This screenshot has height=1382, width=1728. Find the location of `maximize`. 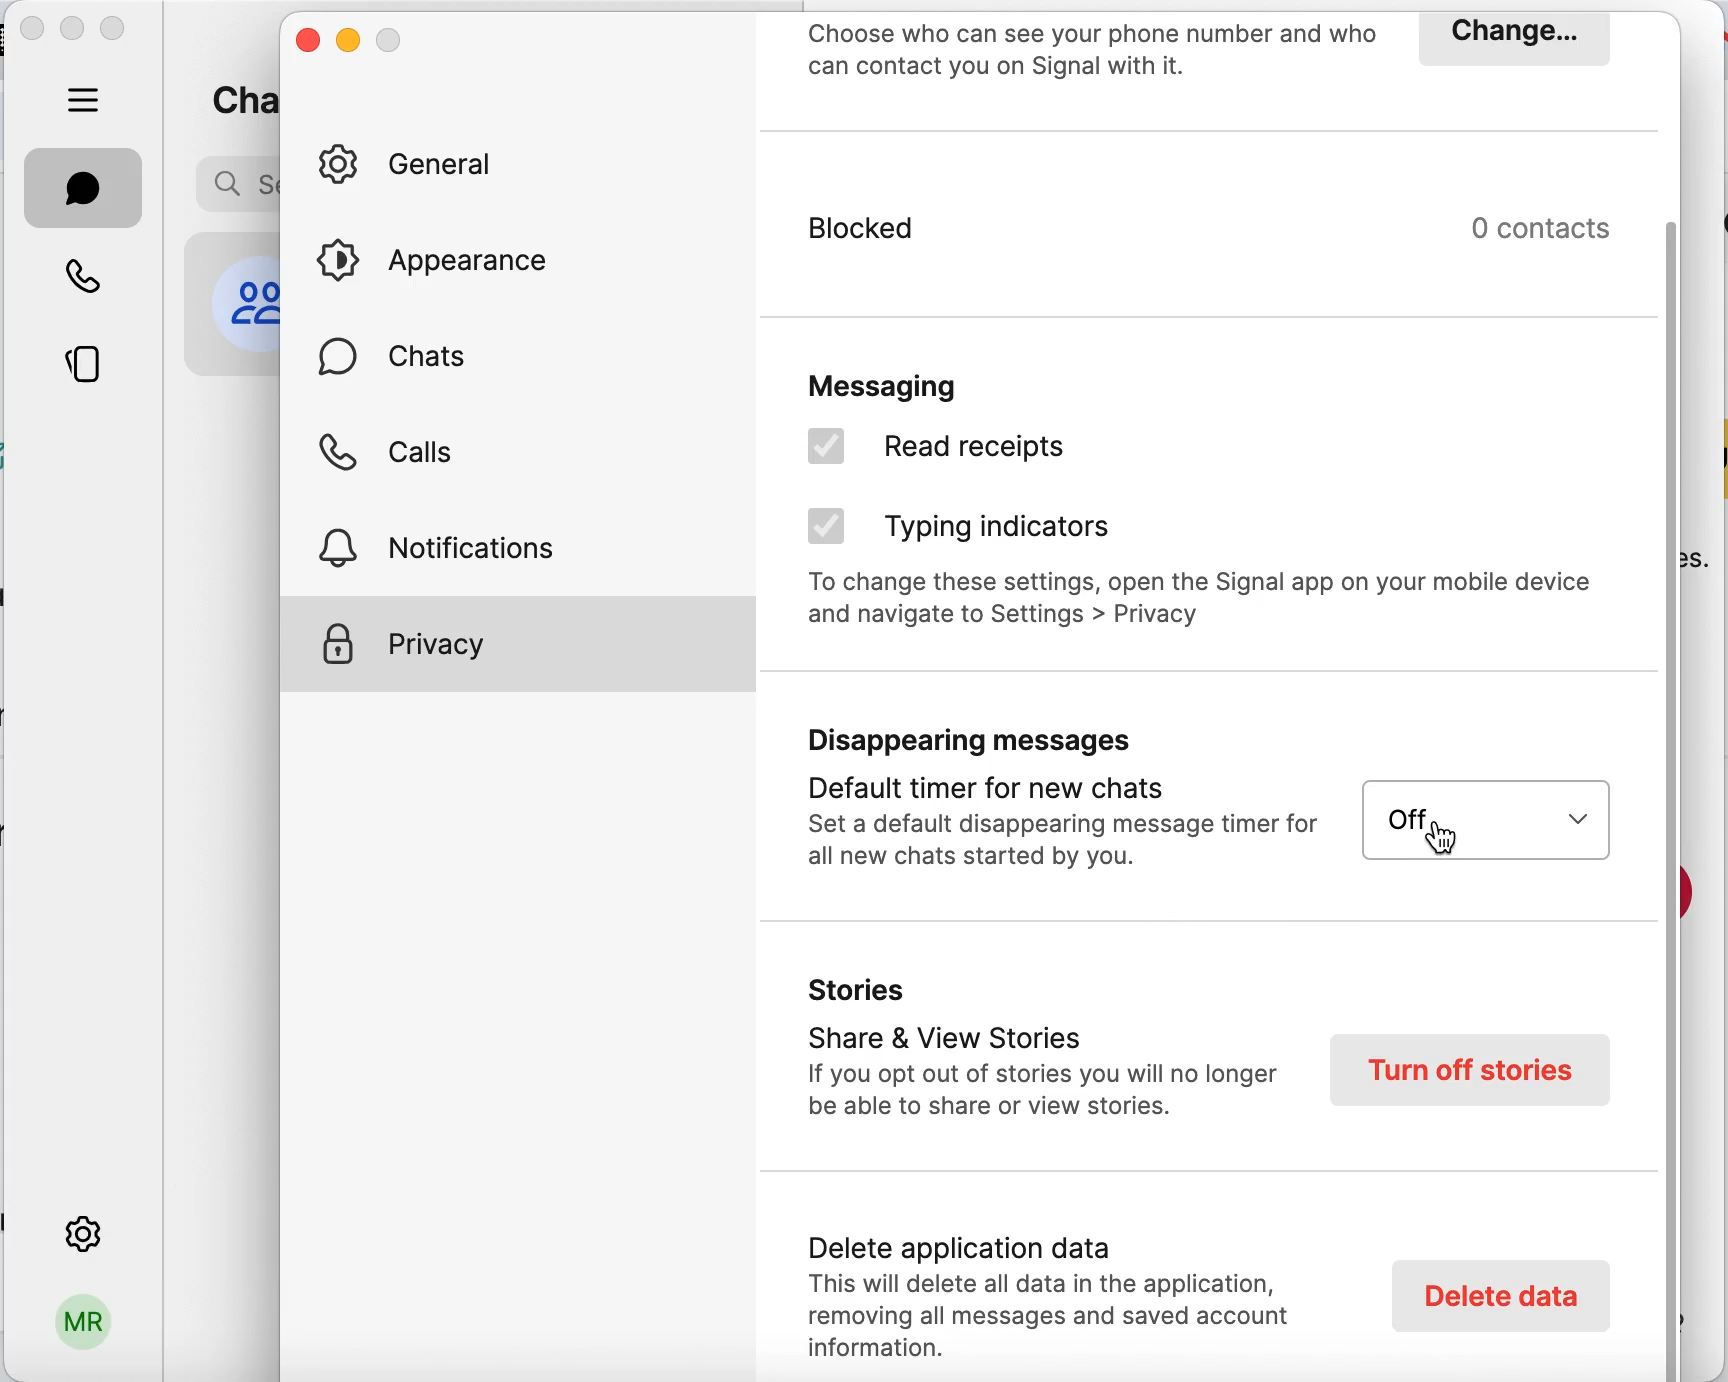

maximize is located at coordinates (118, 31).